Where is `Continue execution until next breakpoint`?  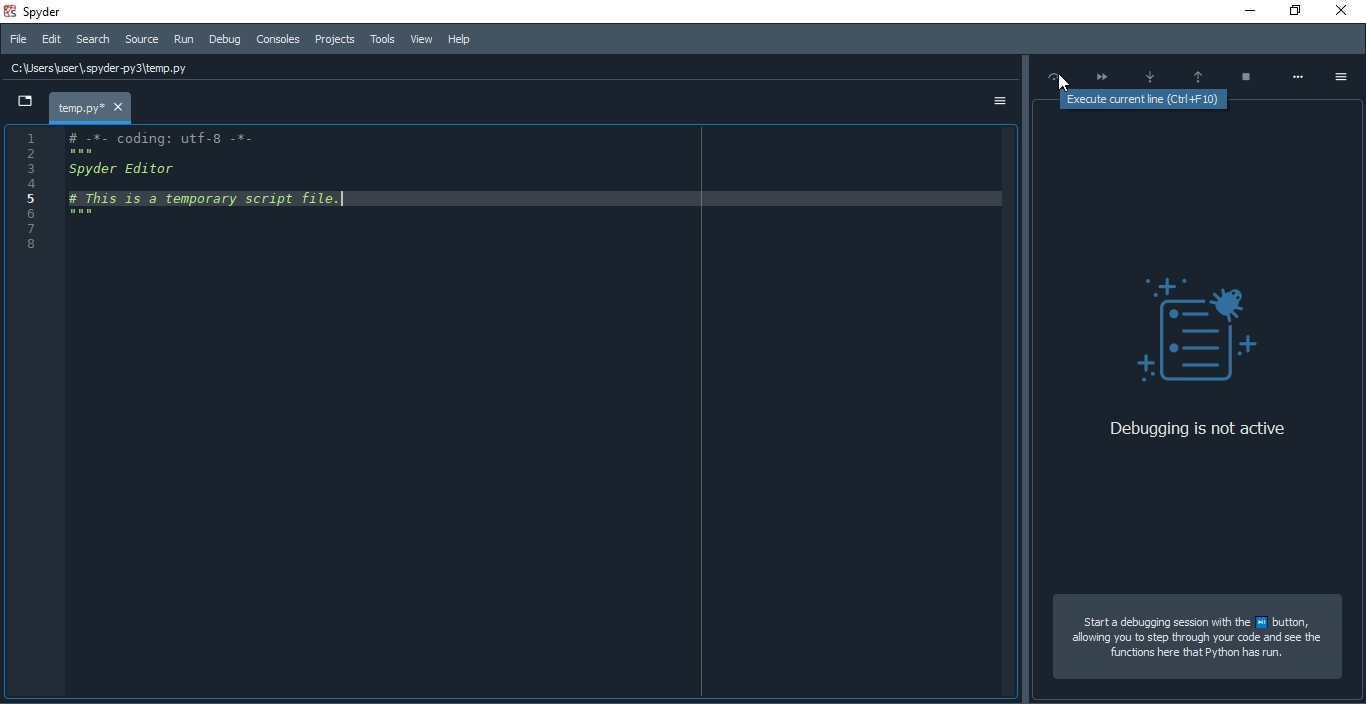 Continue execution until next breakpoint is located at coordinates (1099, 74).